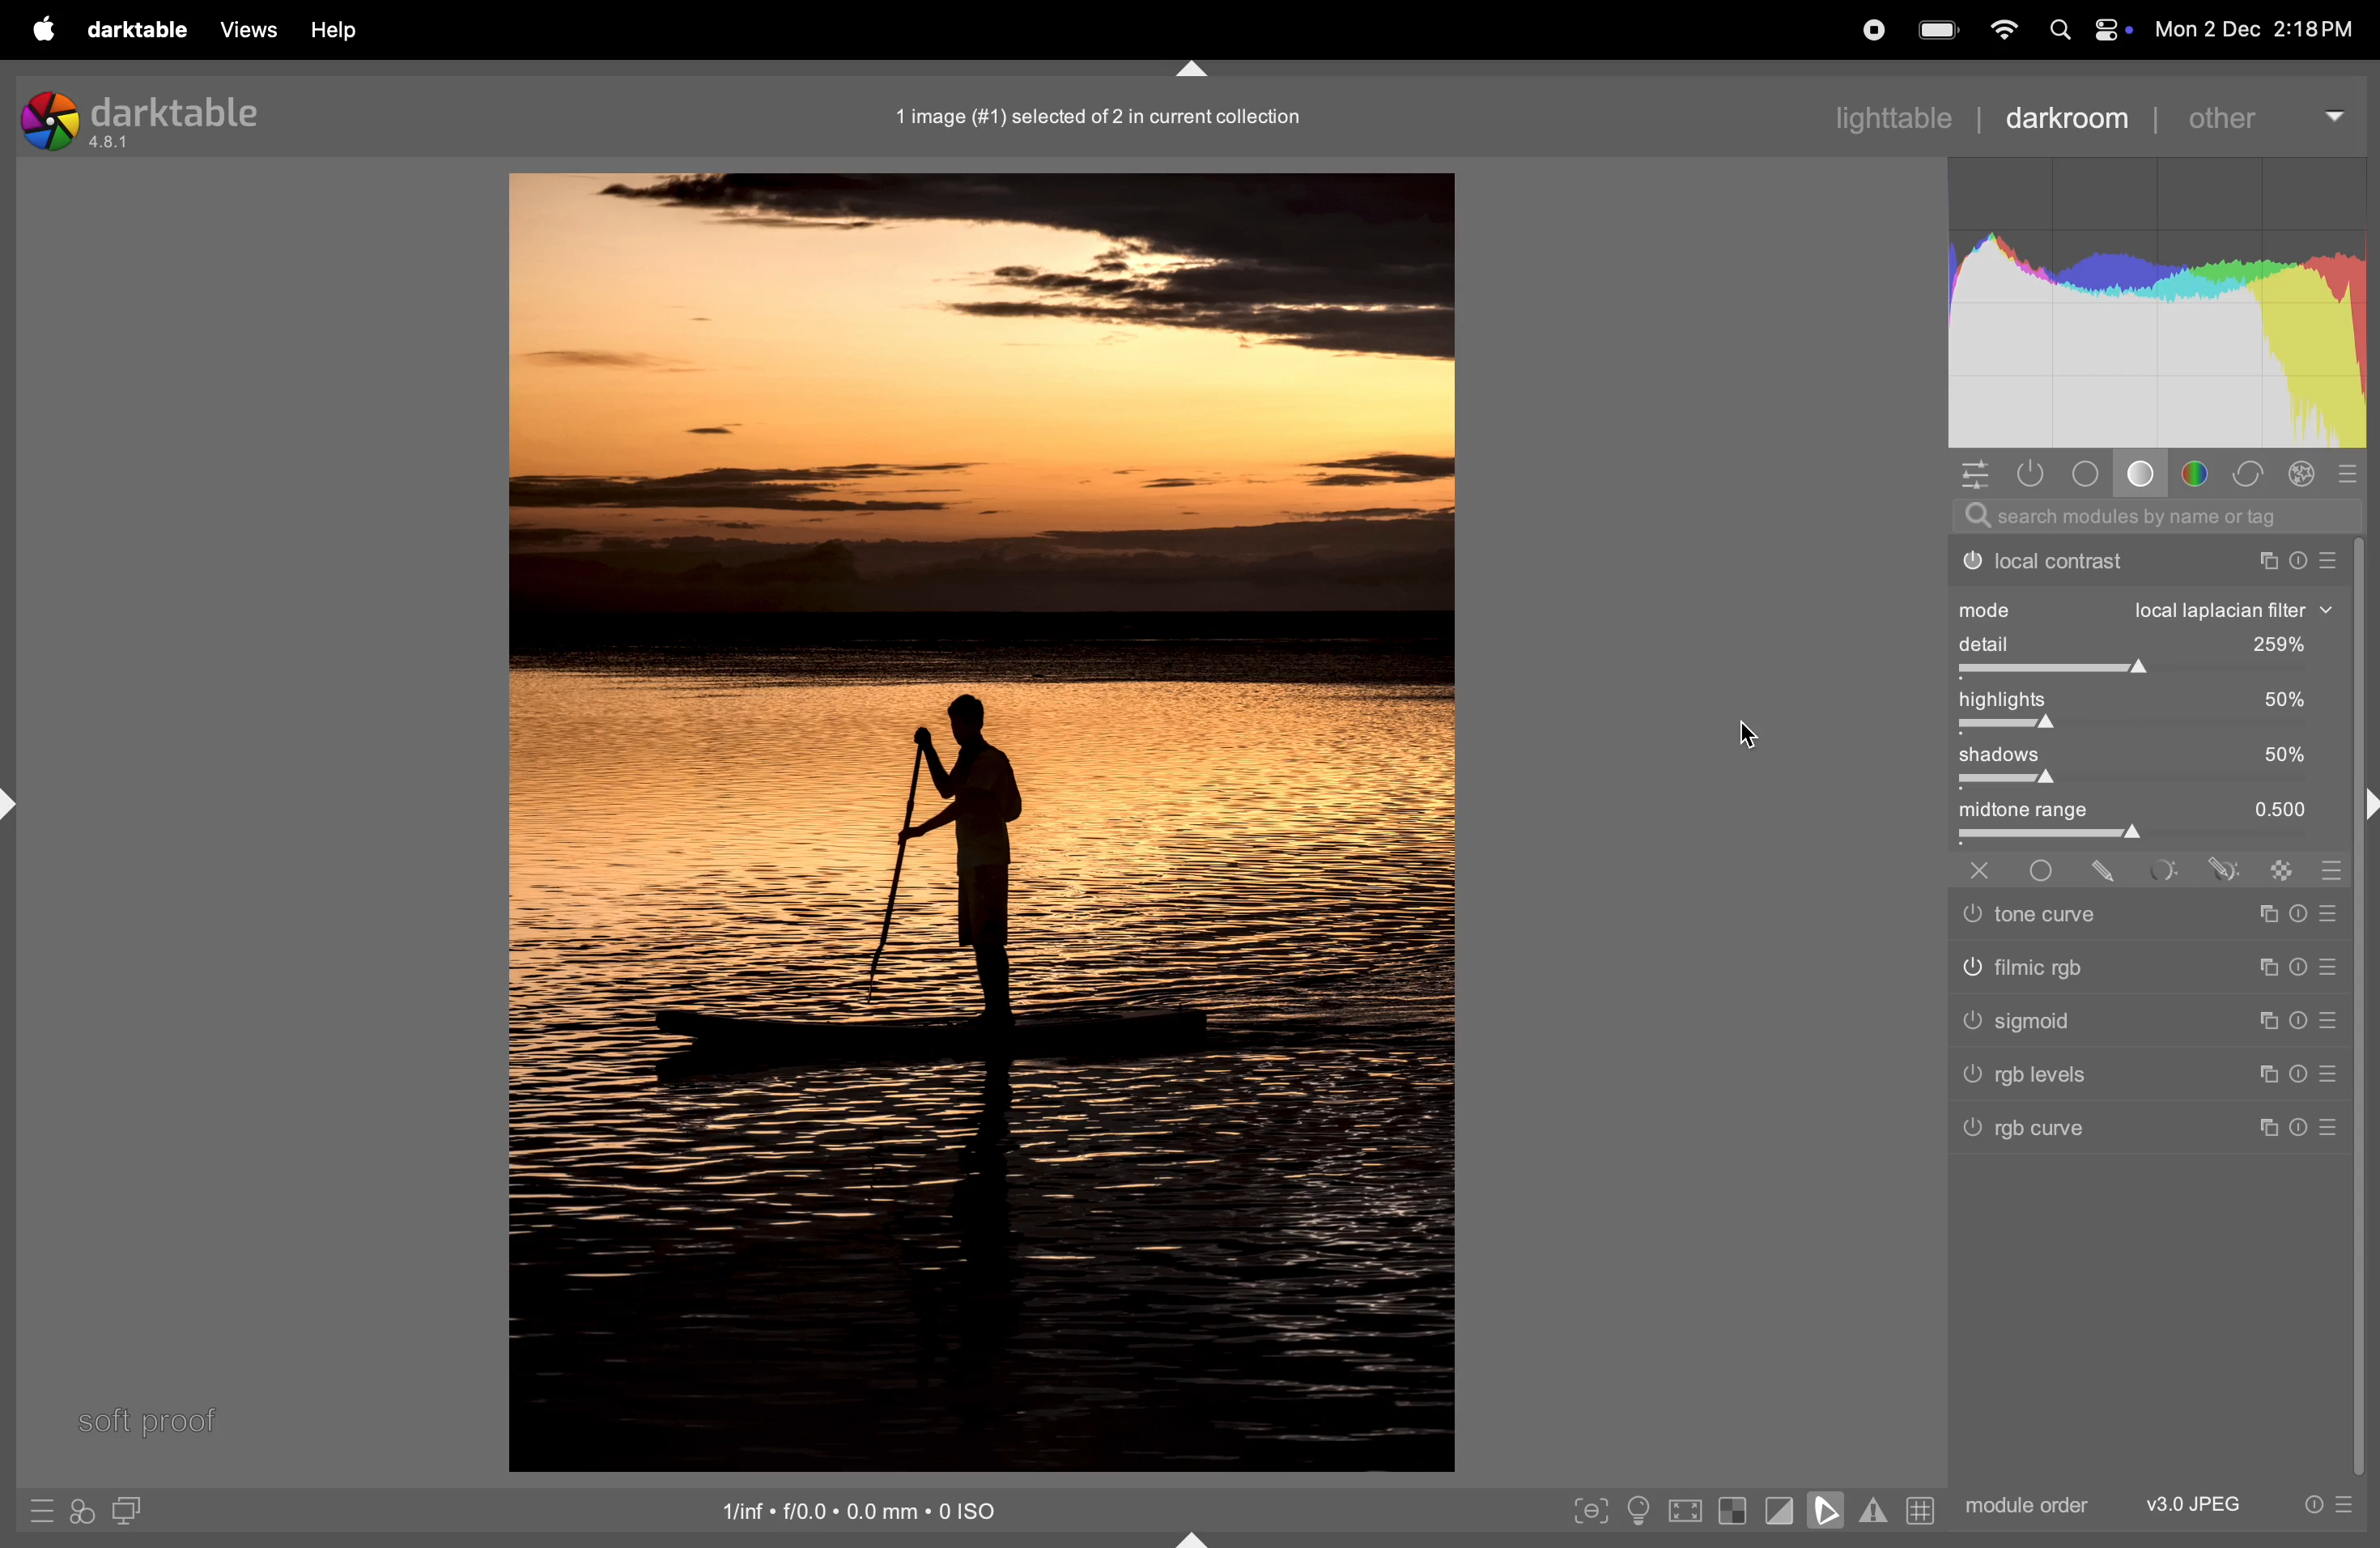 This screenshot has height=1548, width=2380. Describe the element at coordinates (1940, 27) in the screenshot. I see `battery` at that location.